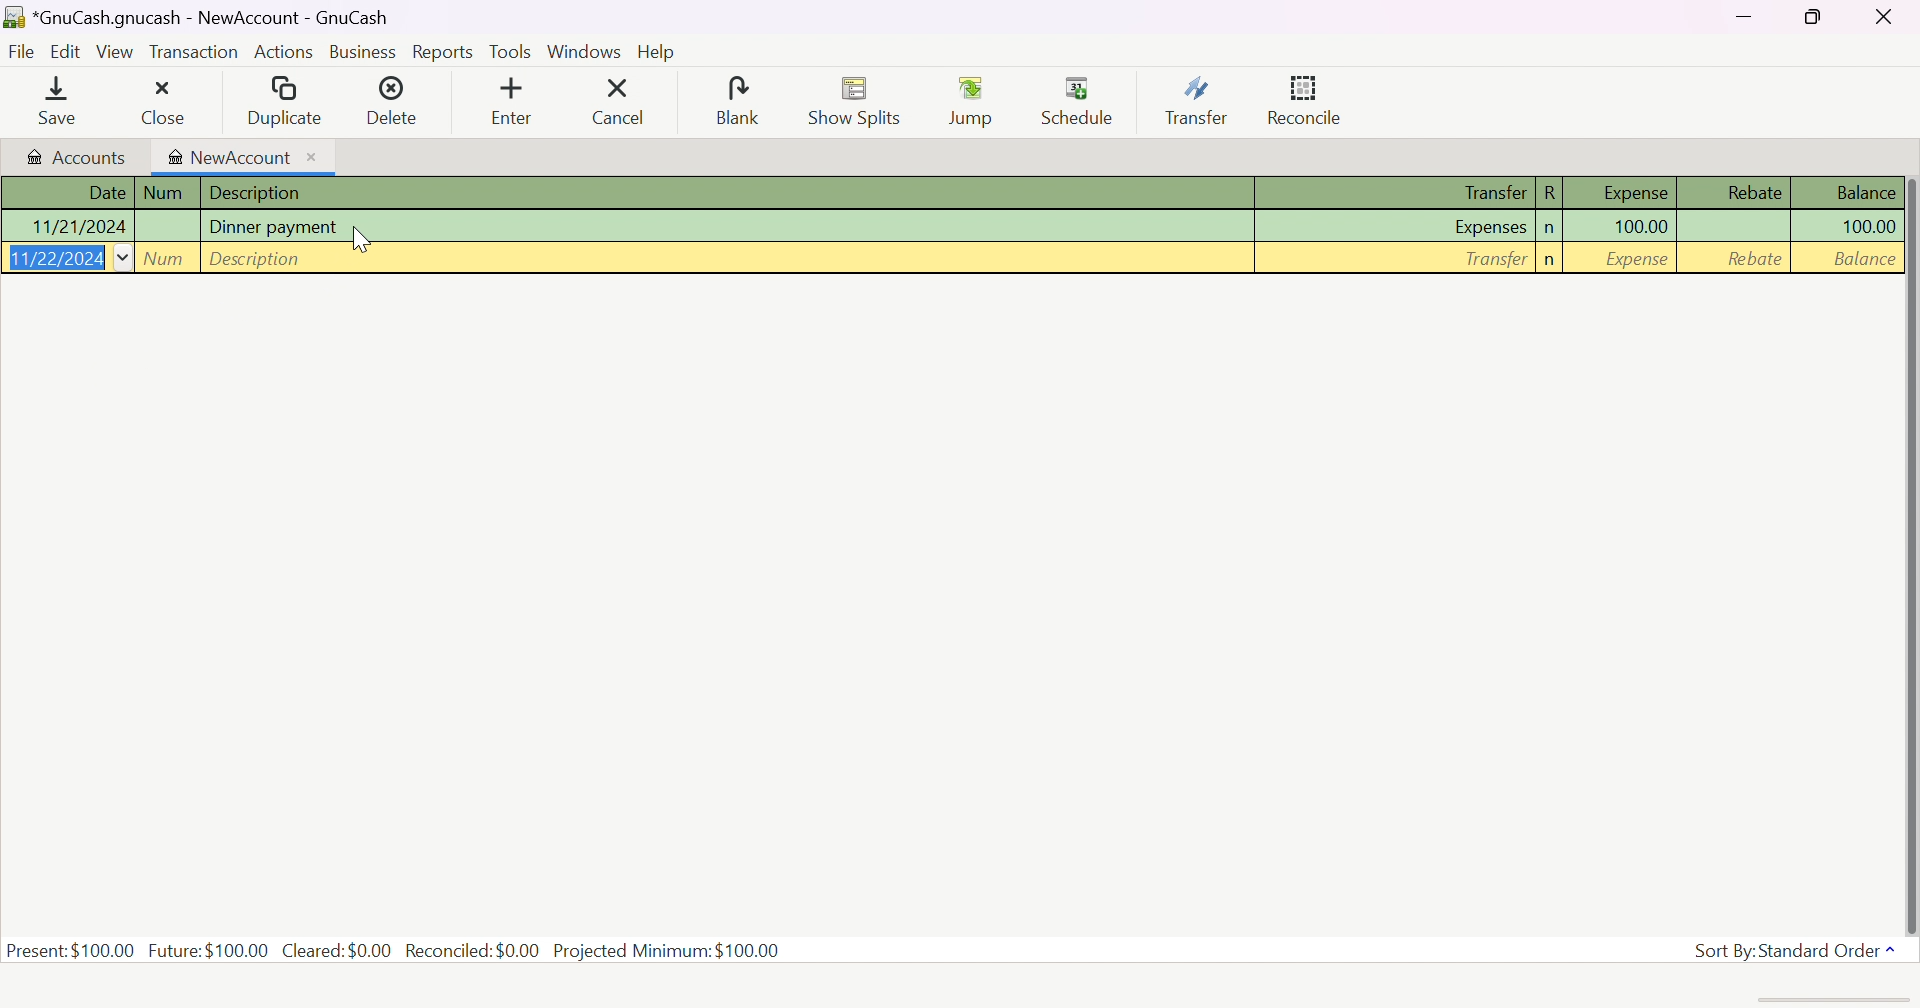 Image resolution: width=1920 pixels, height=1008 pixels. I want to click on Transfer, so click(1199, 102).